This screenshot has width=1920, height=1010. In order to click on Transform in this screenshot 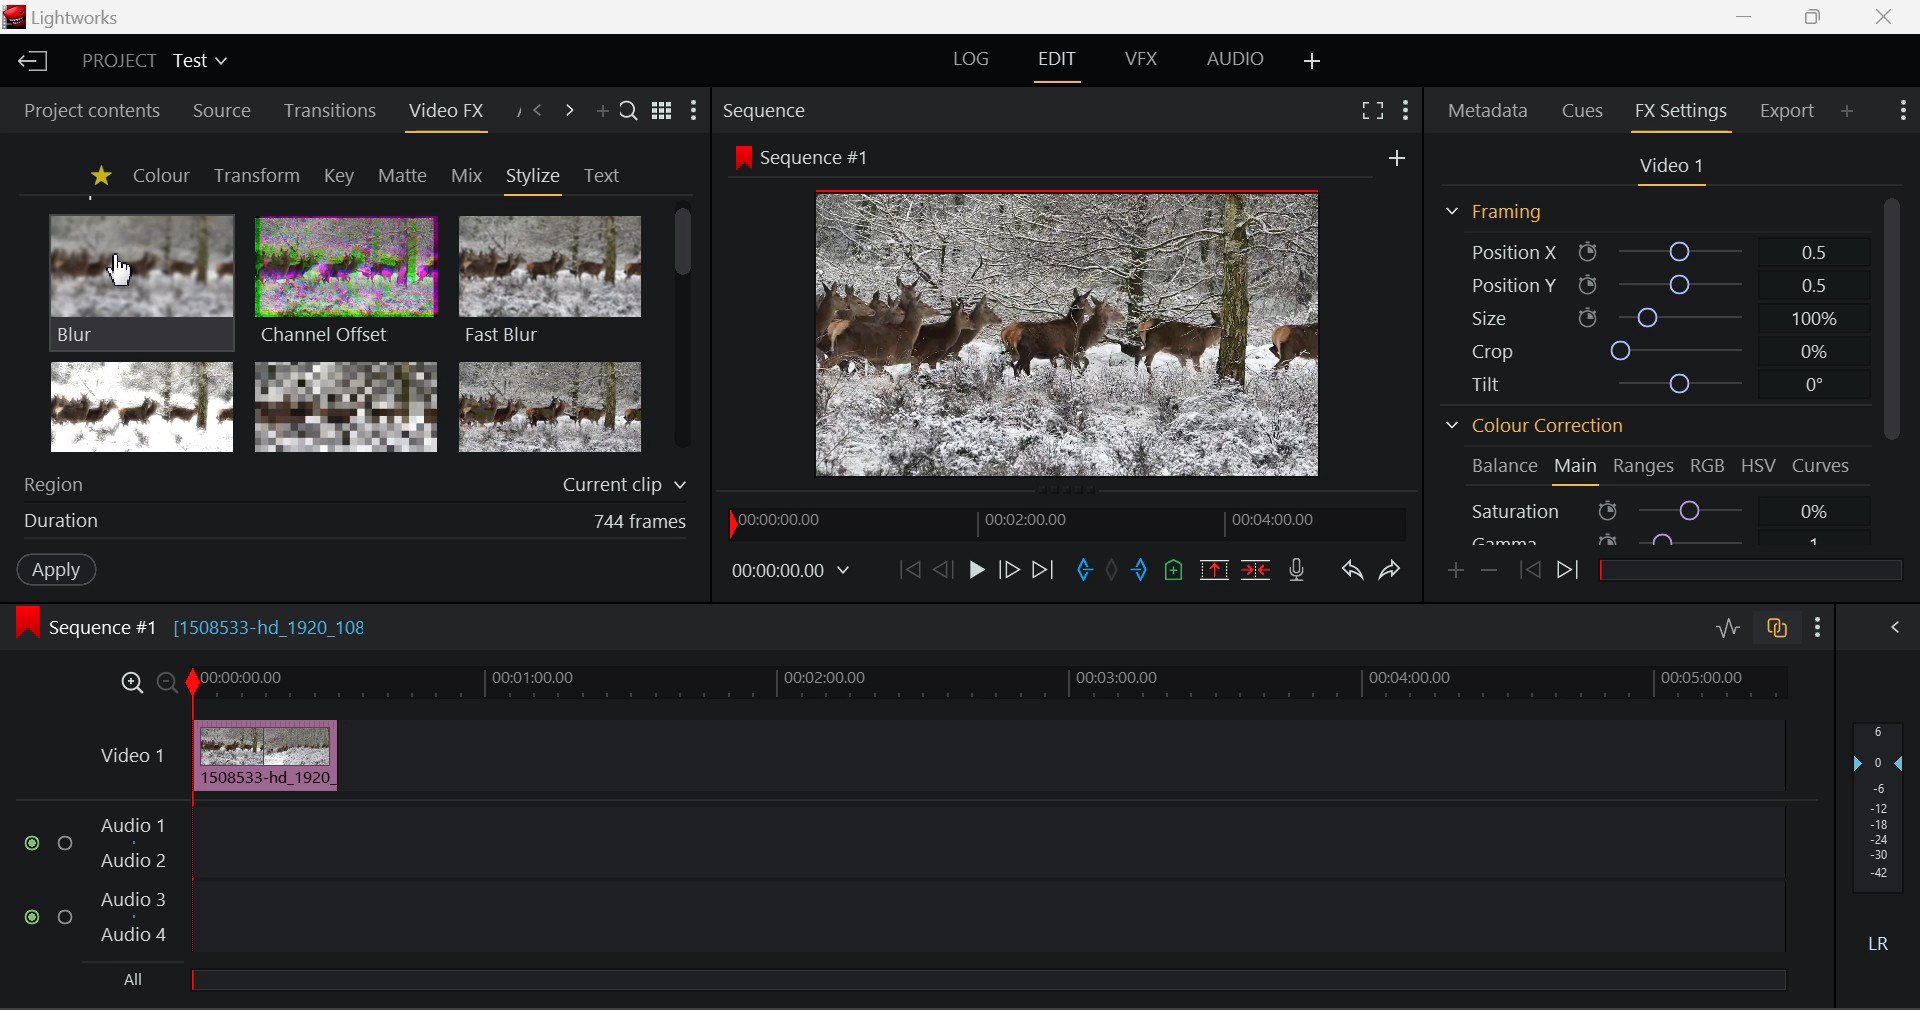, I will do `click(256, 175)`.